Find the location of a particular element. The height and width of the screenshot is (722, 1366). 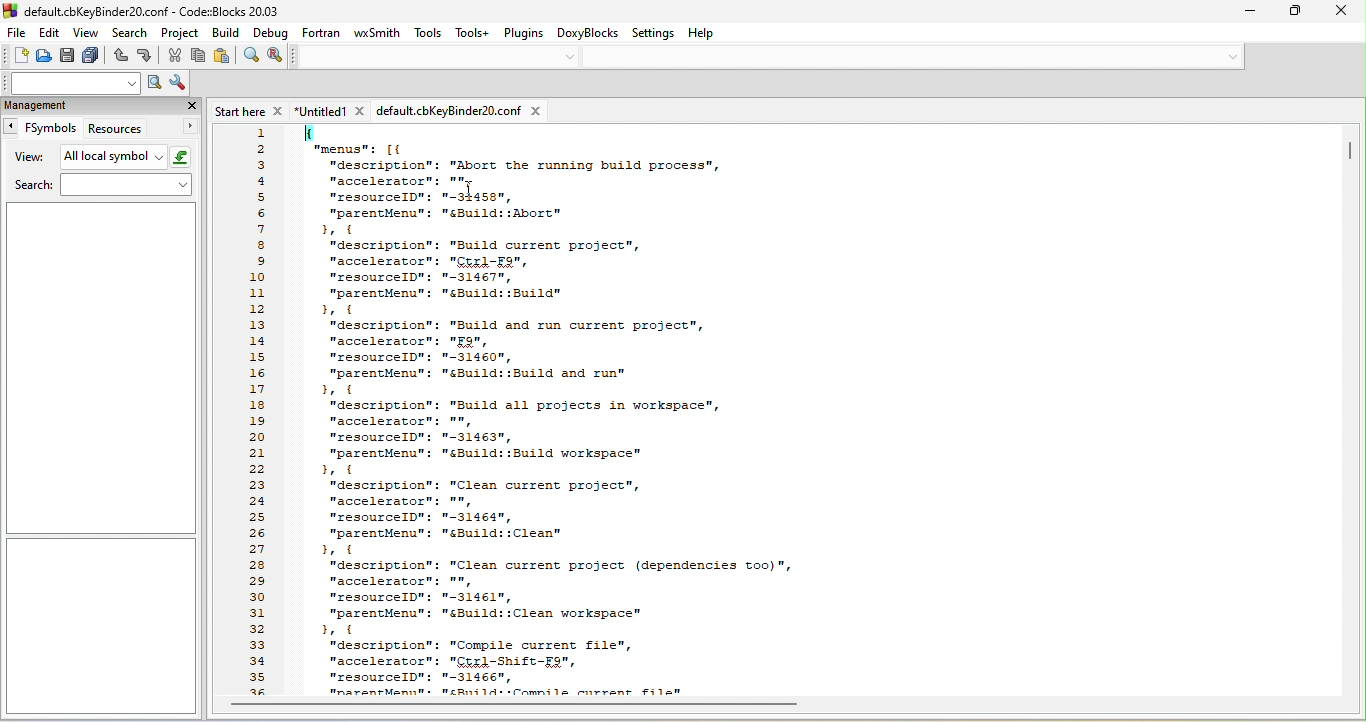

horizontal bar is located at coordinates (525, 707).